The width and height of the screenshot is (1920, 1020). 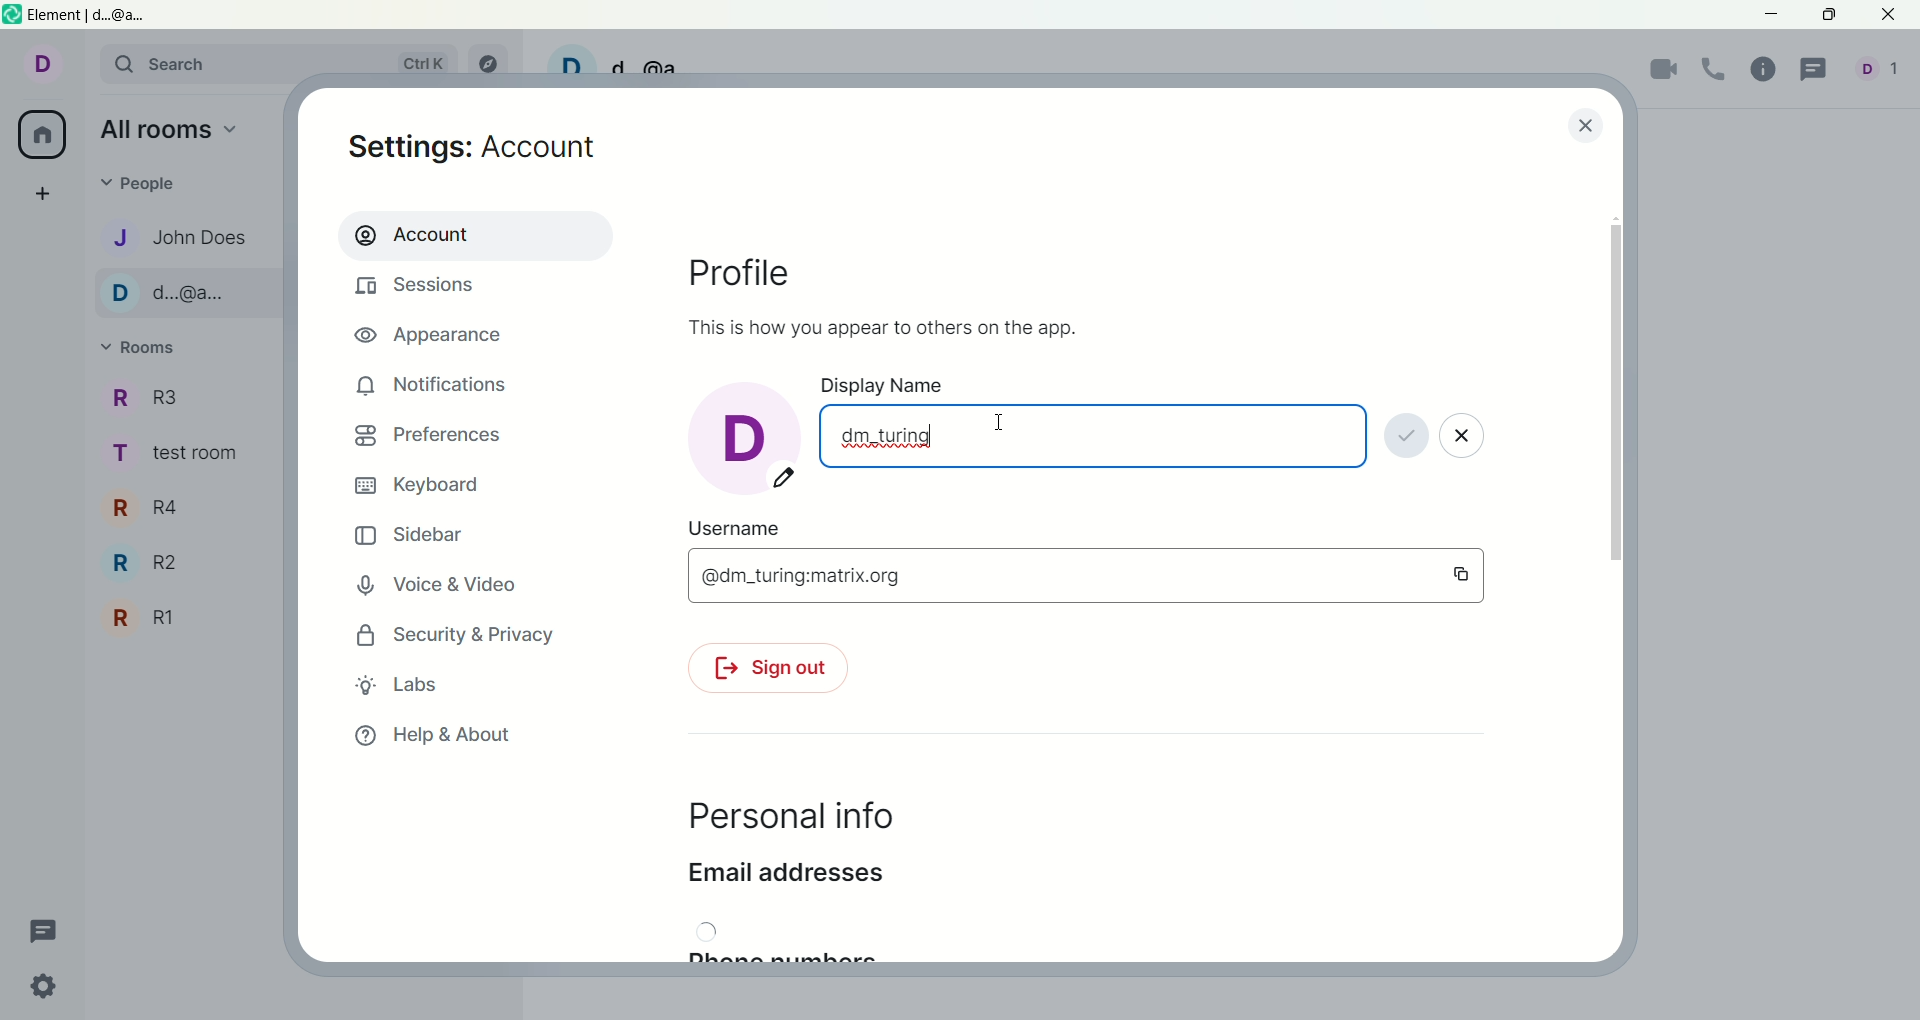 I want to click on R3, so click(x=159, y=398).